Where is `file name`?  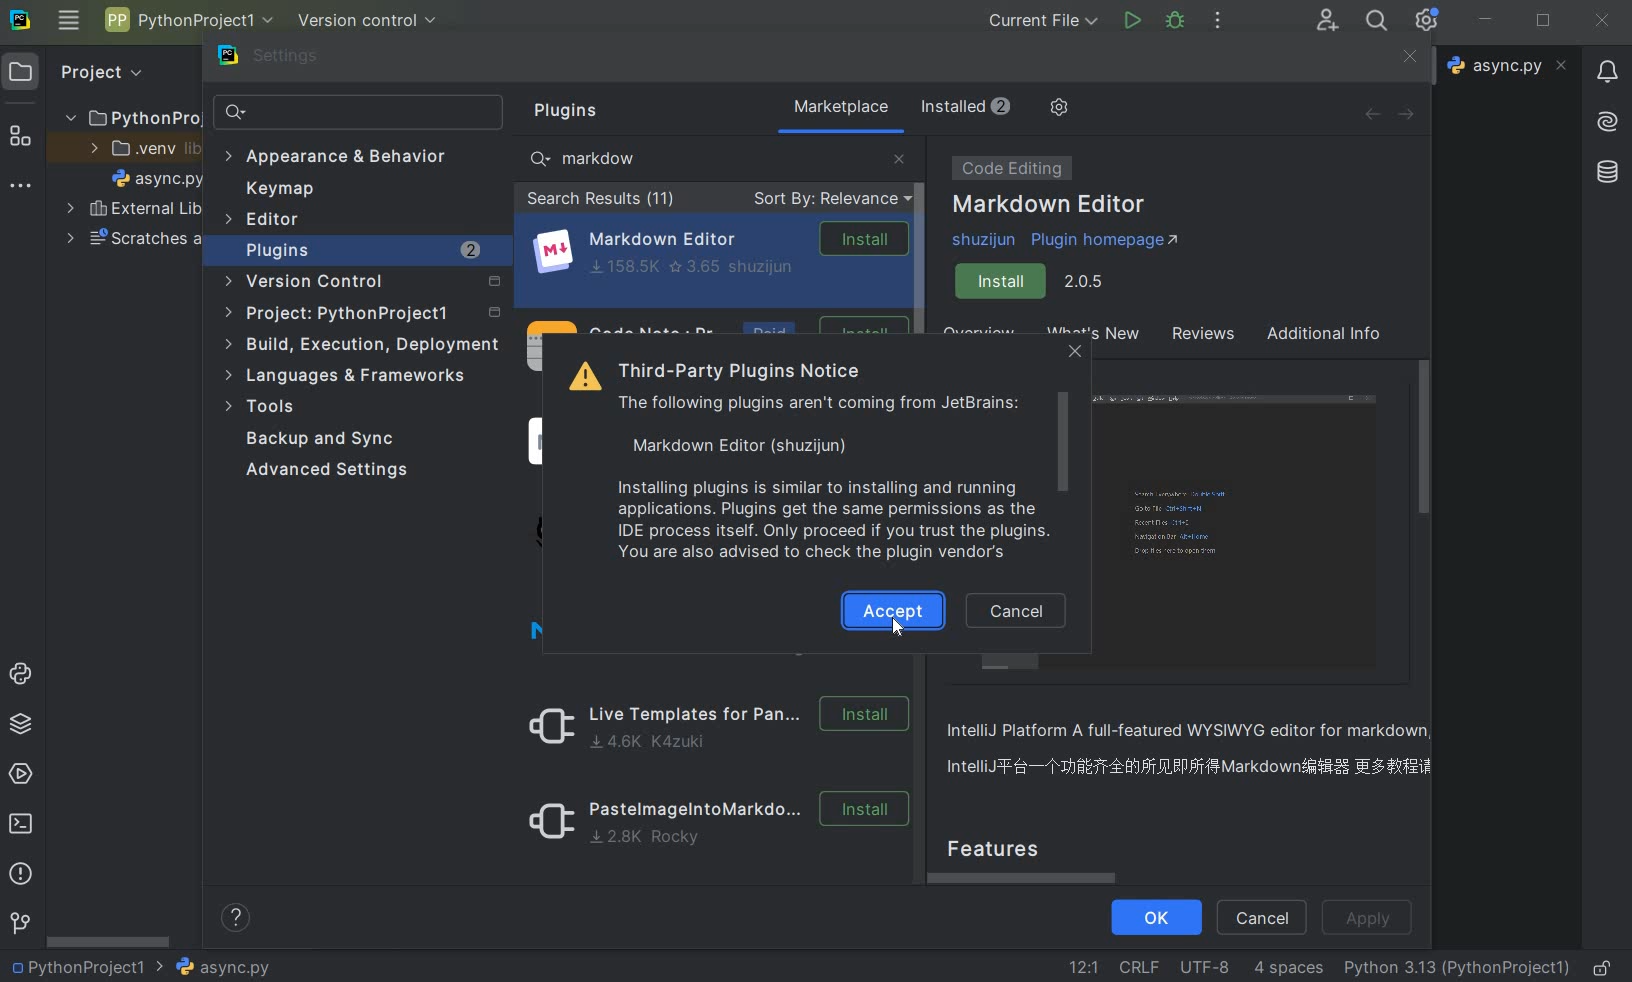 file name is located at coordinates (158, 178).